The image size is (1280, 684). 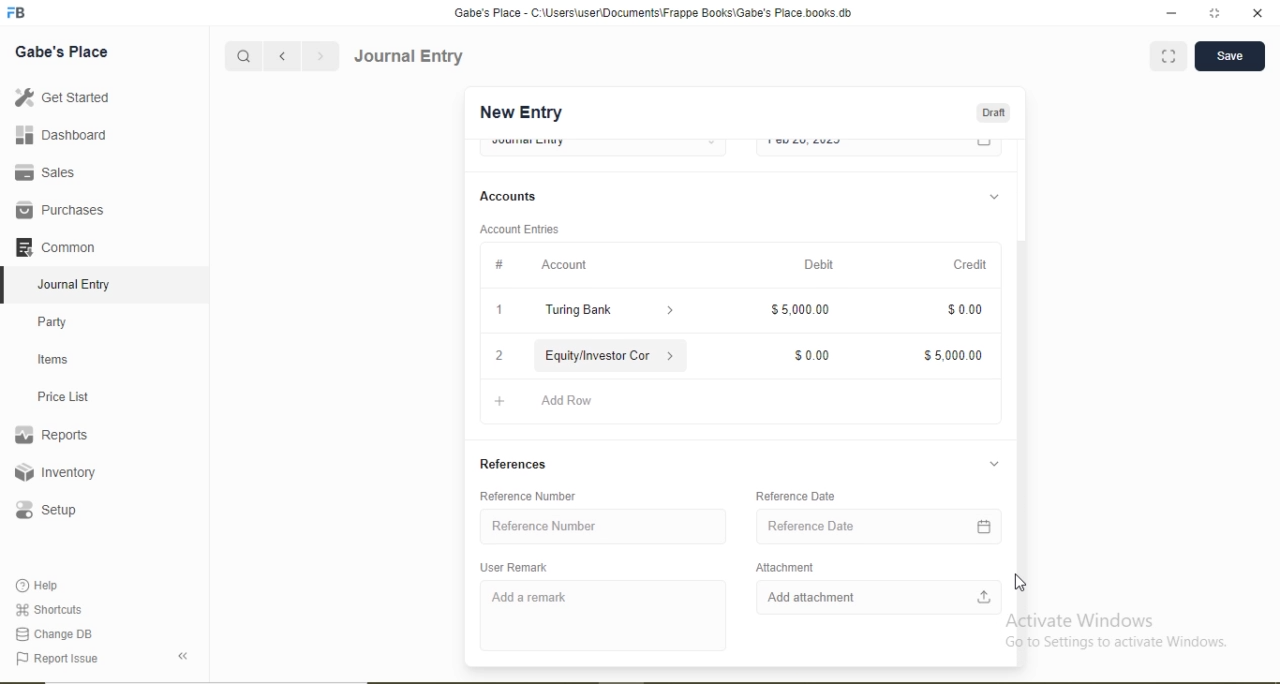 I want to click on Journal Entry, so click(x=76, y=285).